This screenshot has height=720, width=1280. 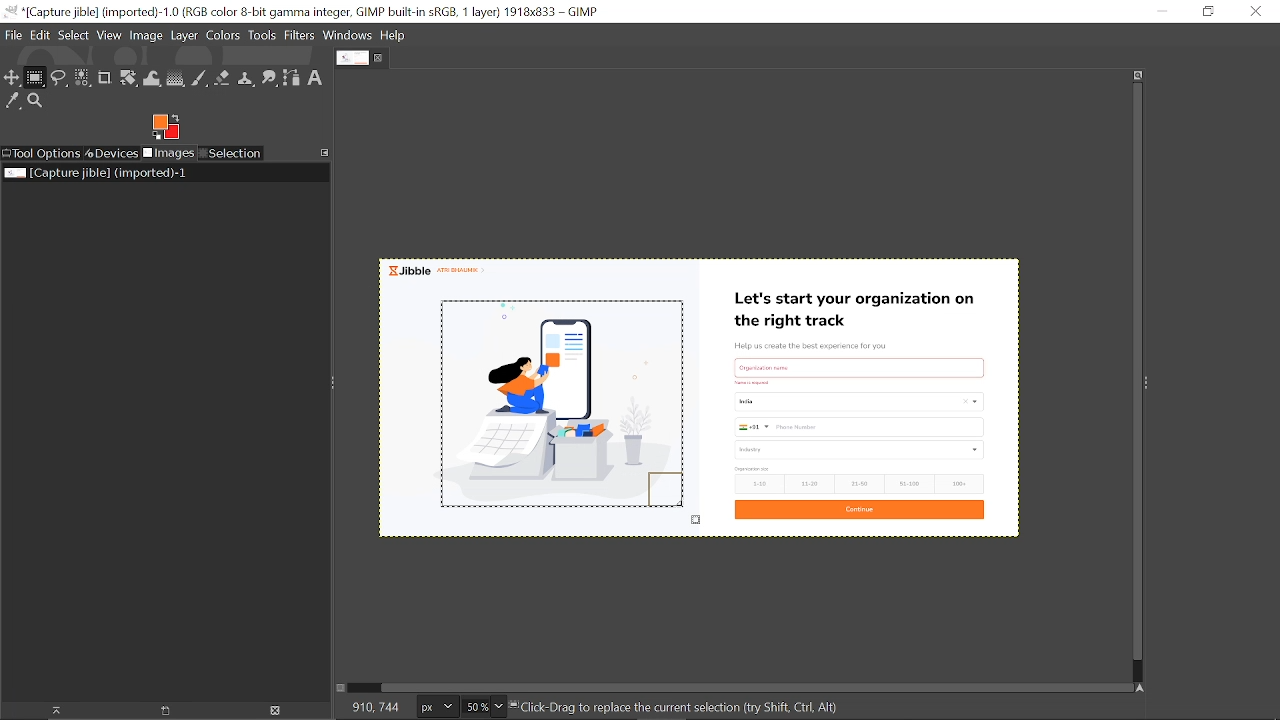 What do you see at coordinates (42, 153) in the screenshot?
I see `Tool options` at bounding box center [42, 153].